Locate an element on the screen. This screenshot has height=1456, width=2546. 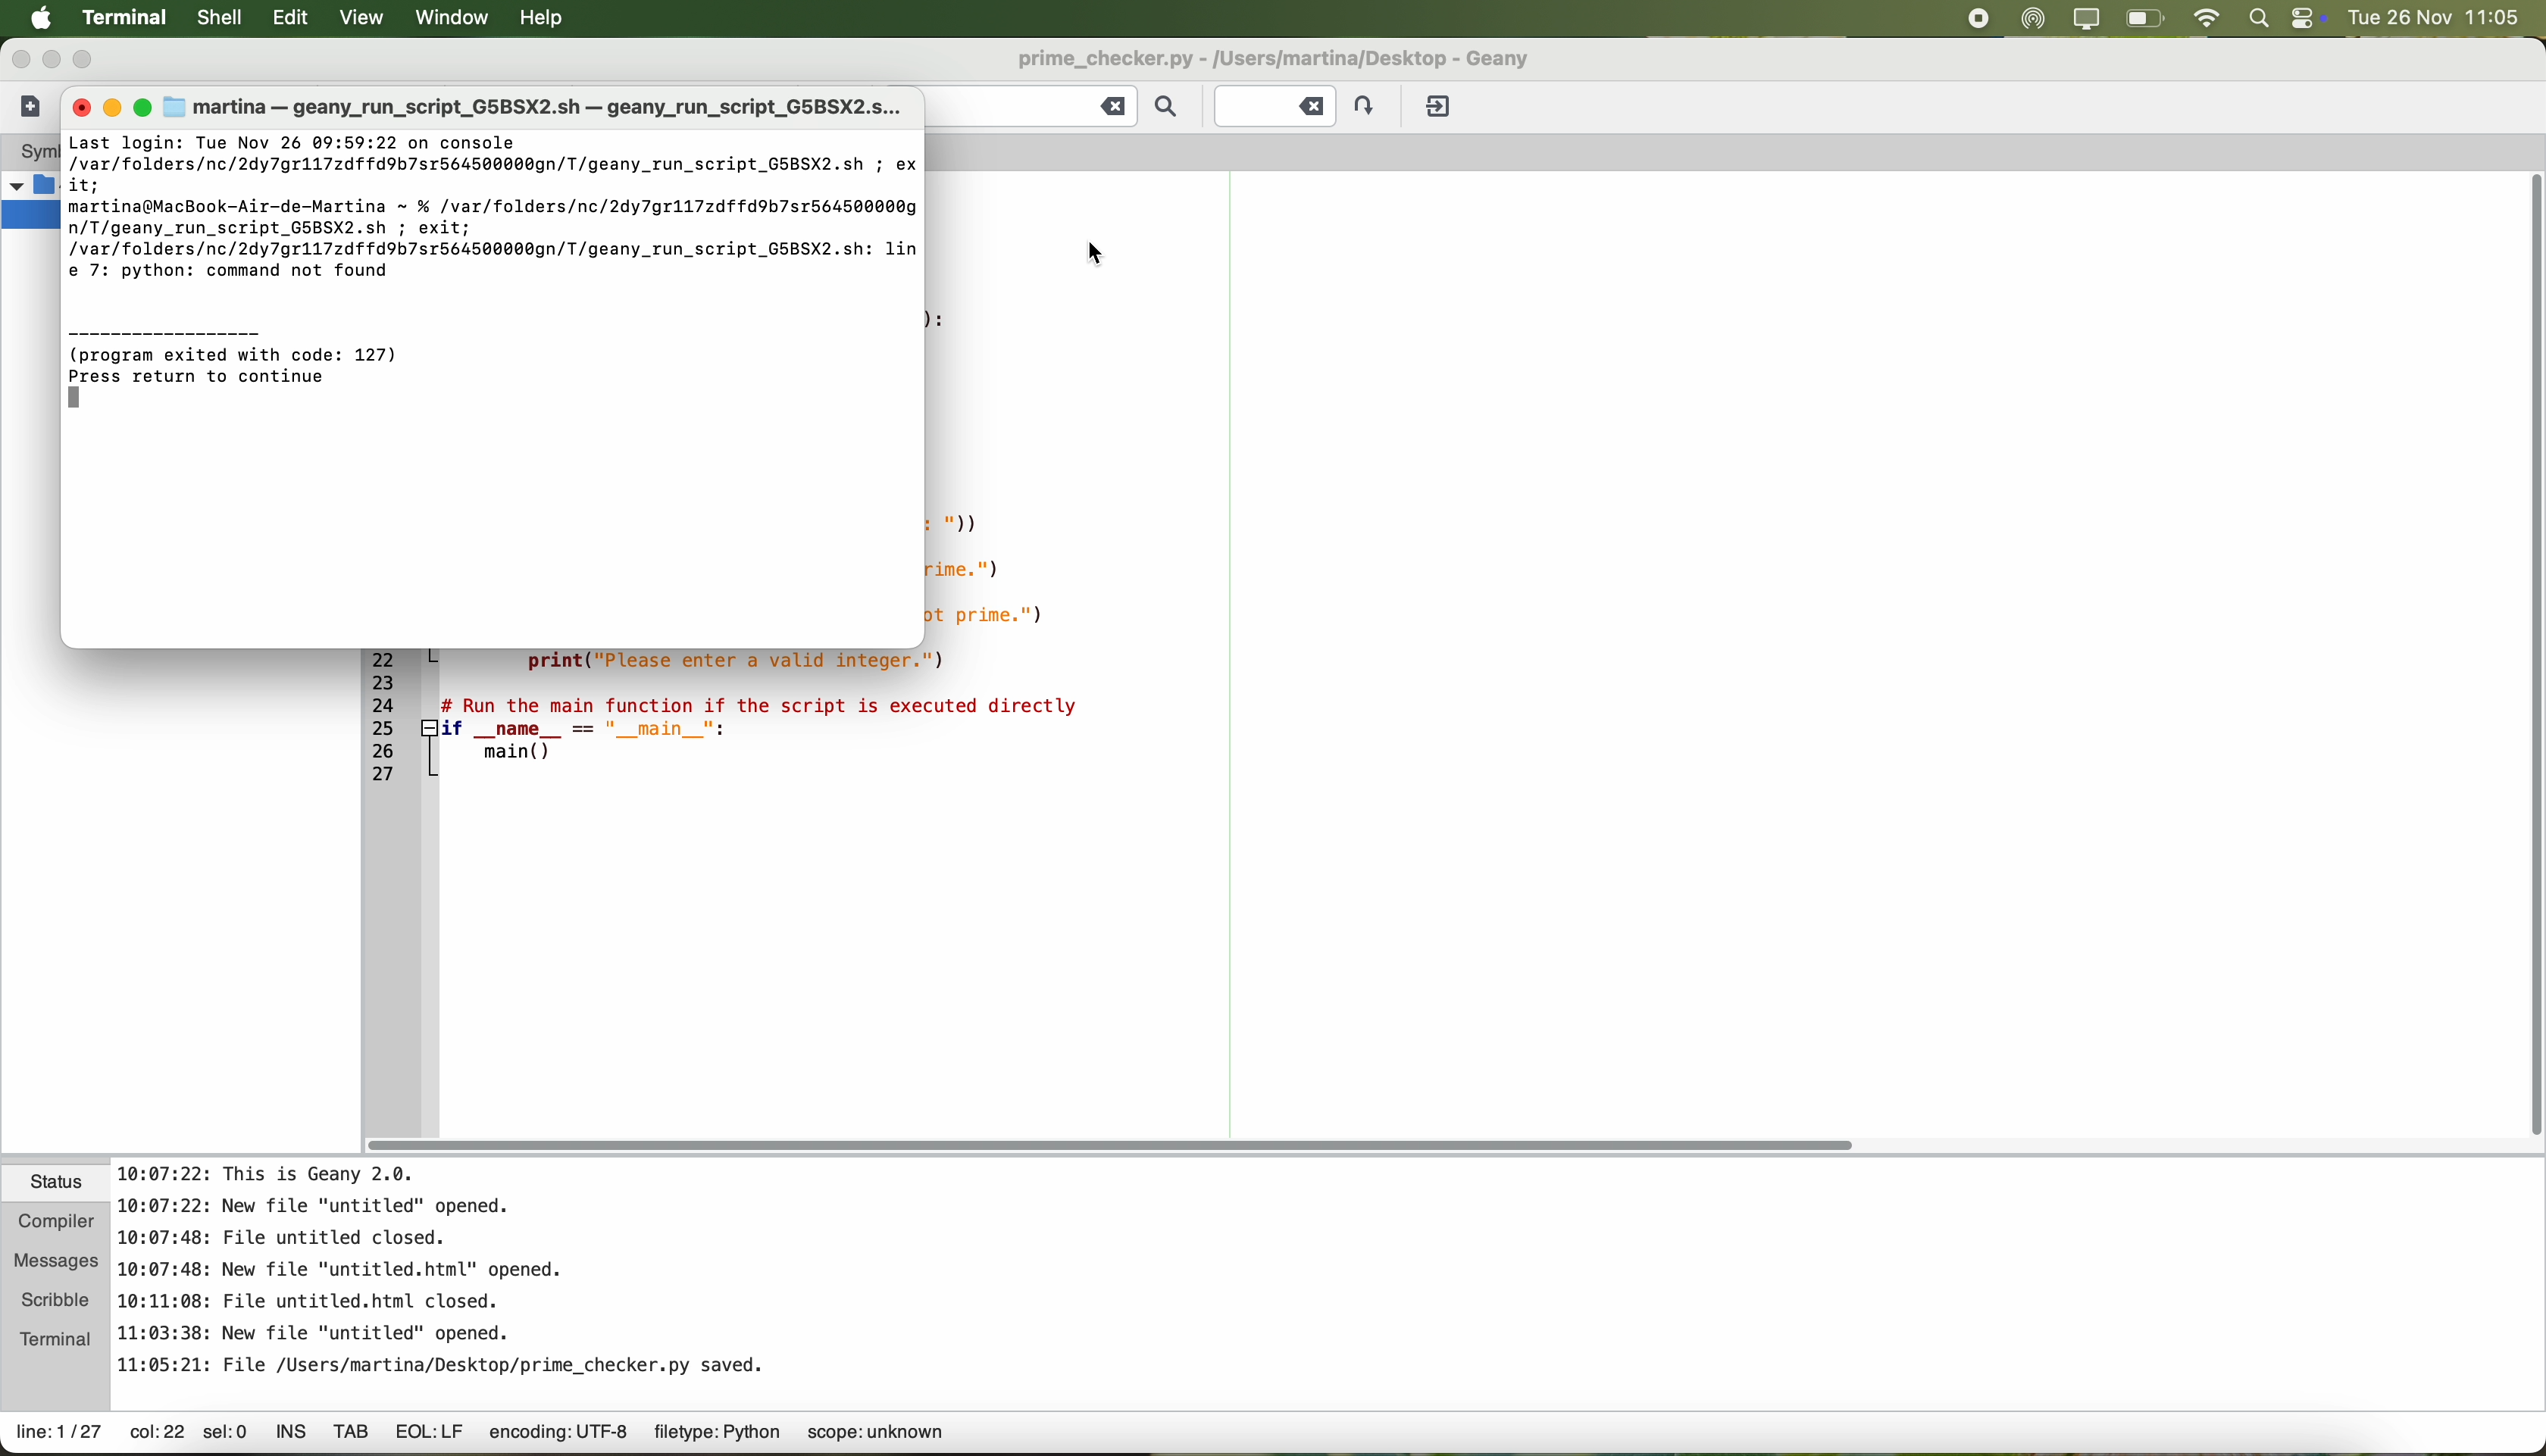
date and hour is located at coordinates (2443, 18).